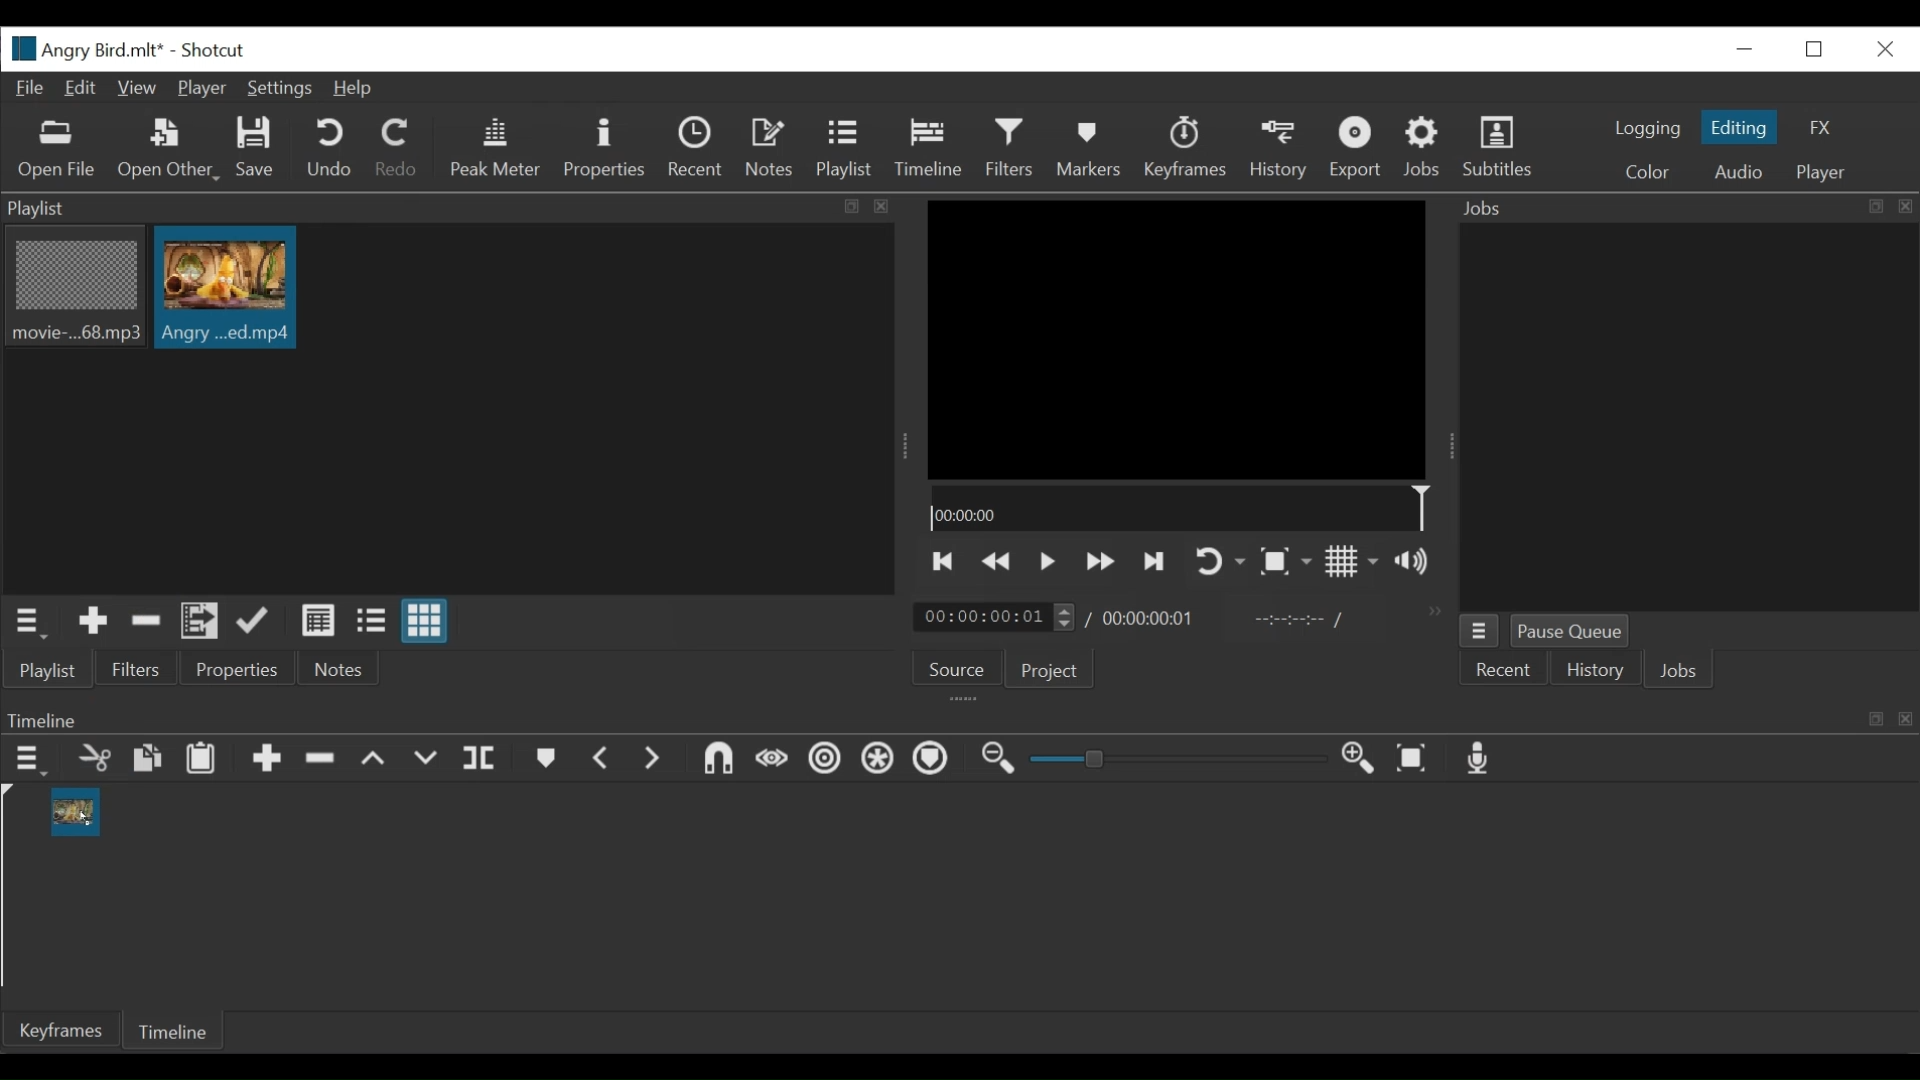 This screenshot has width=1920, height=1080. Describe the element at coordinates (958, 666) in the screenshot. I see `Source` at that location.